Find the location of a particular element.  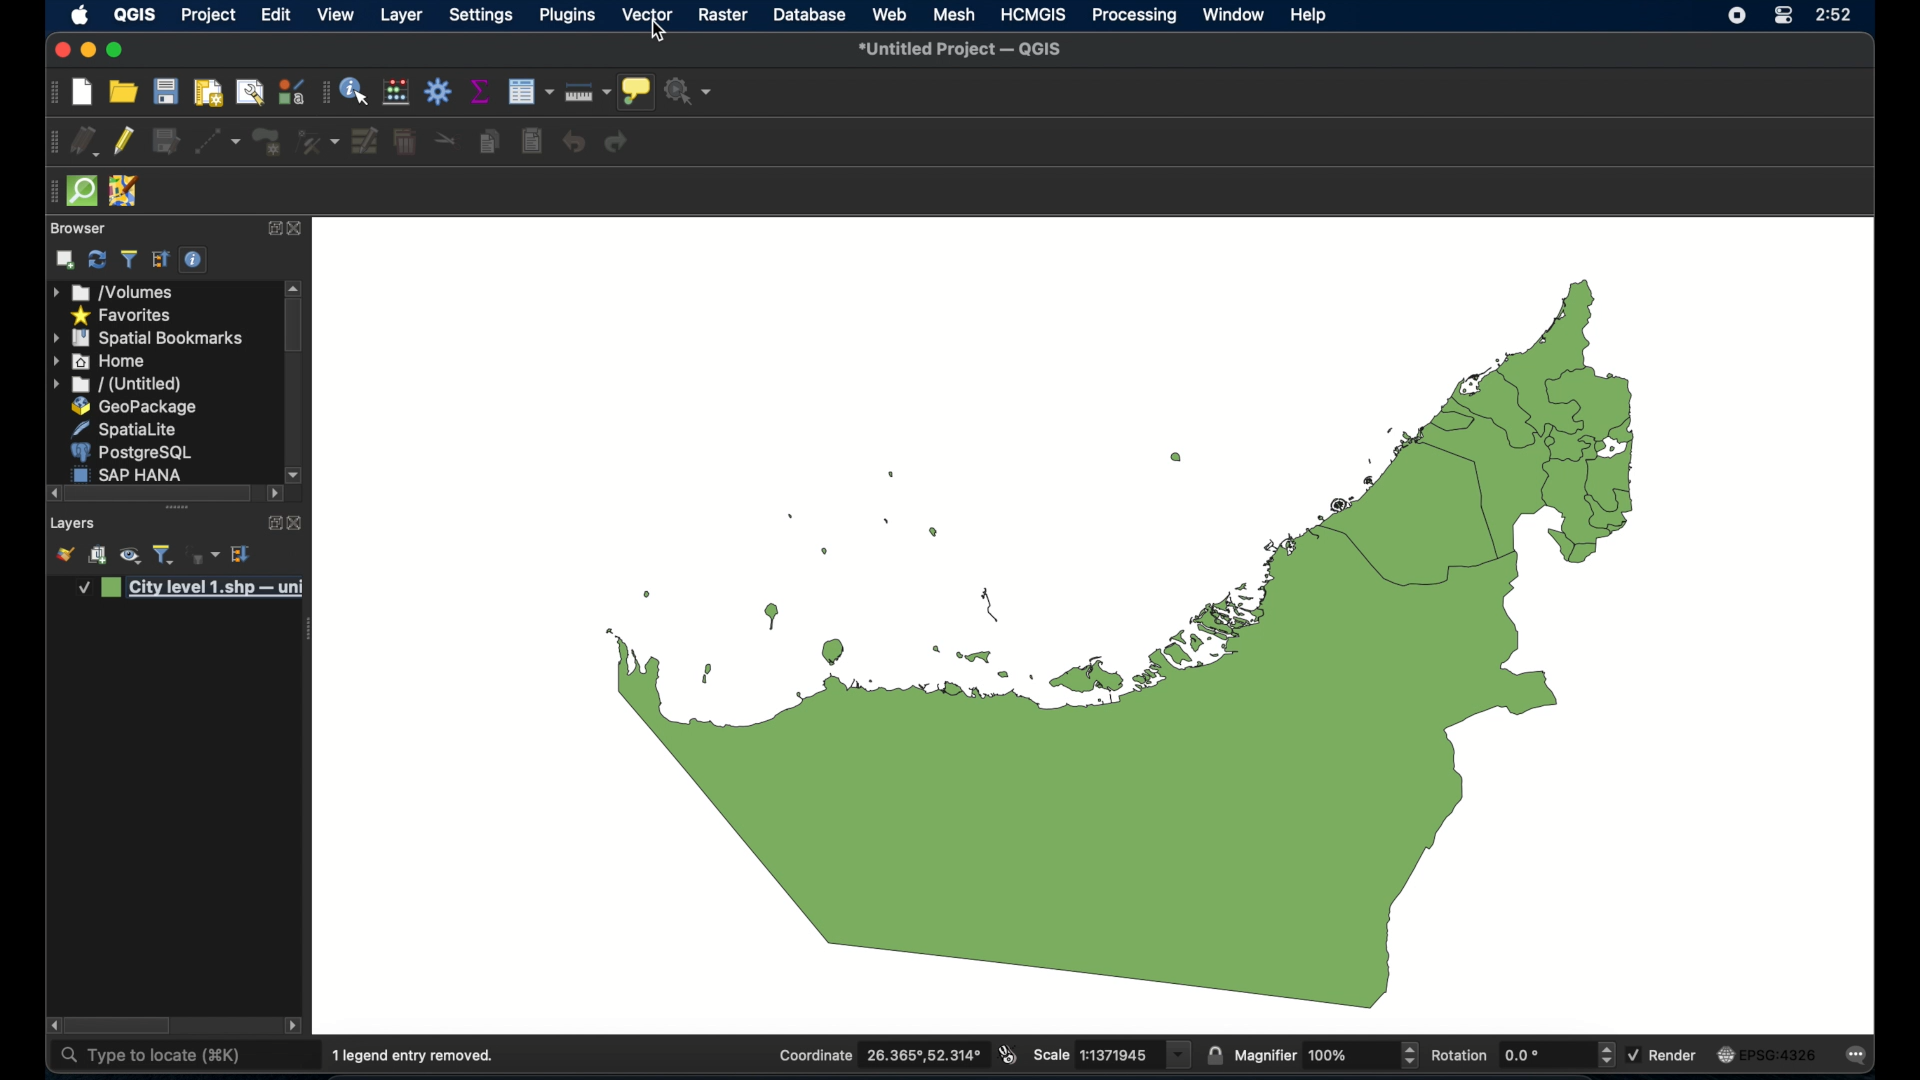

window is located at coordinates (1233, 14).